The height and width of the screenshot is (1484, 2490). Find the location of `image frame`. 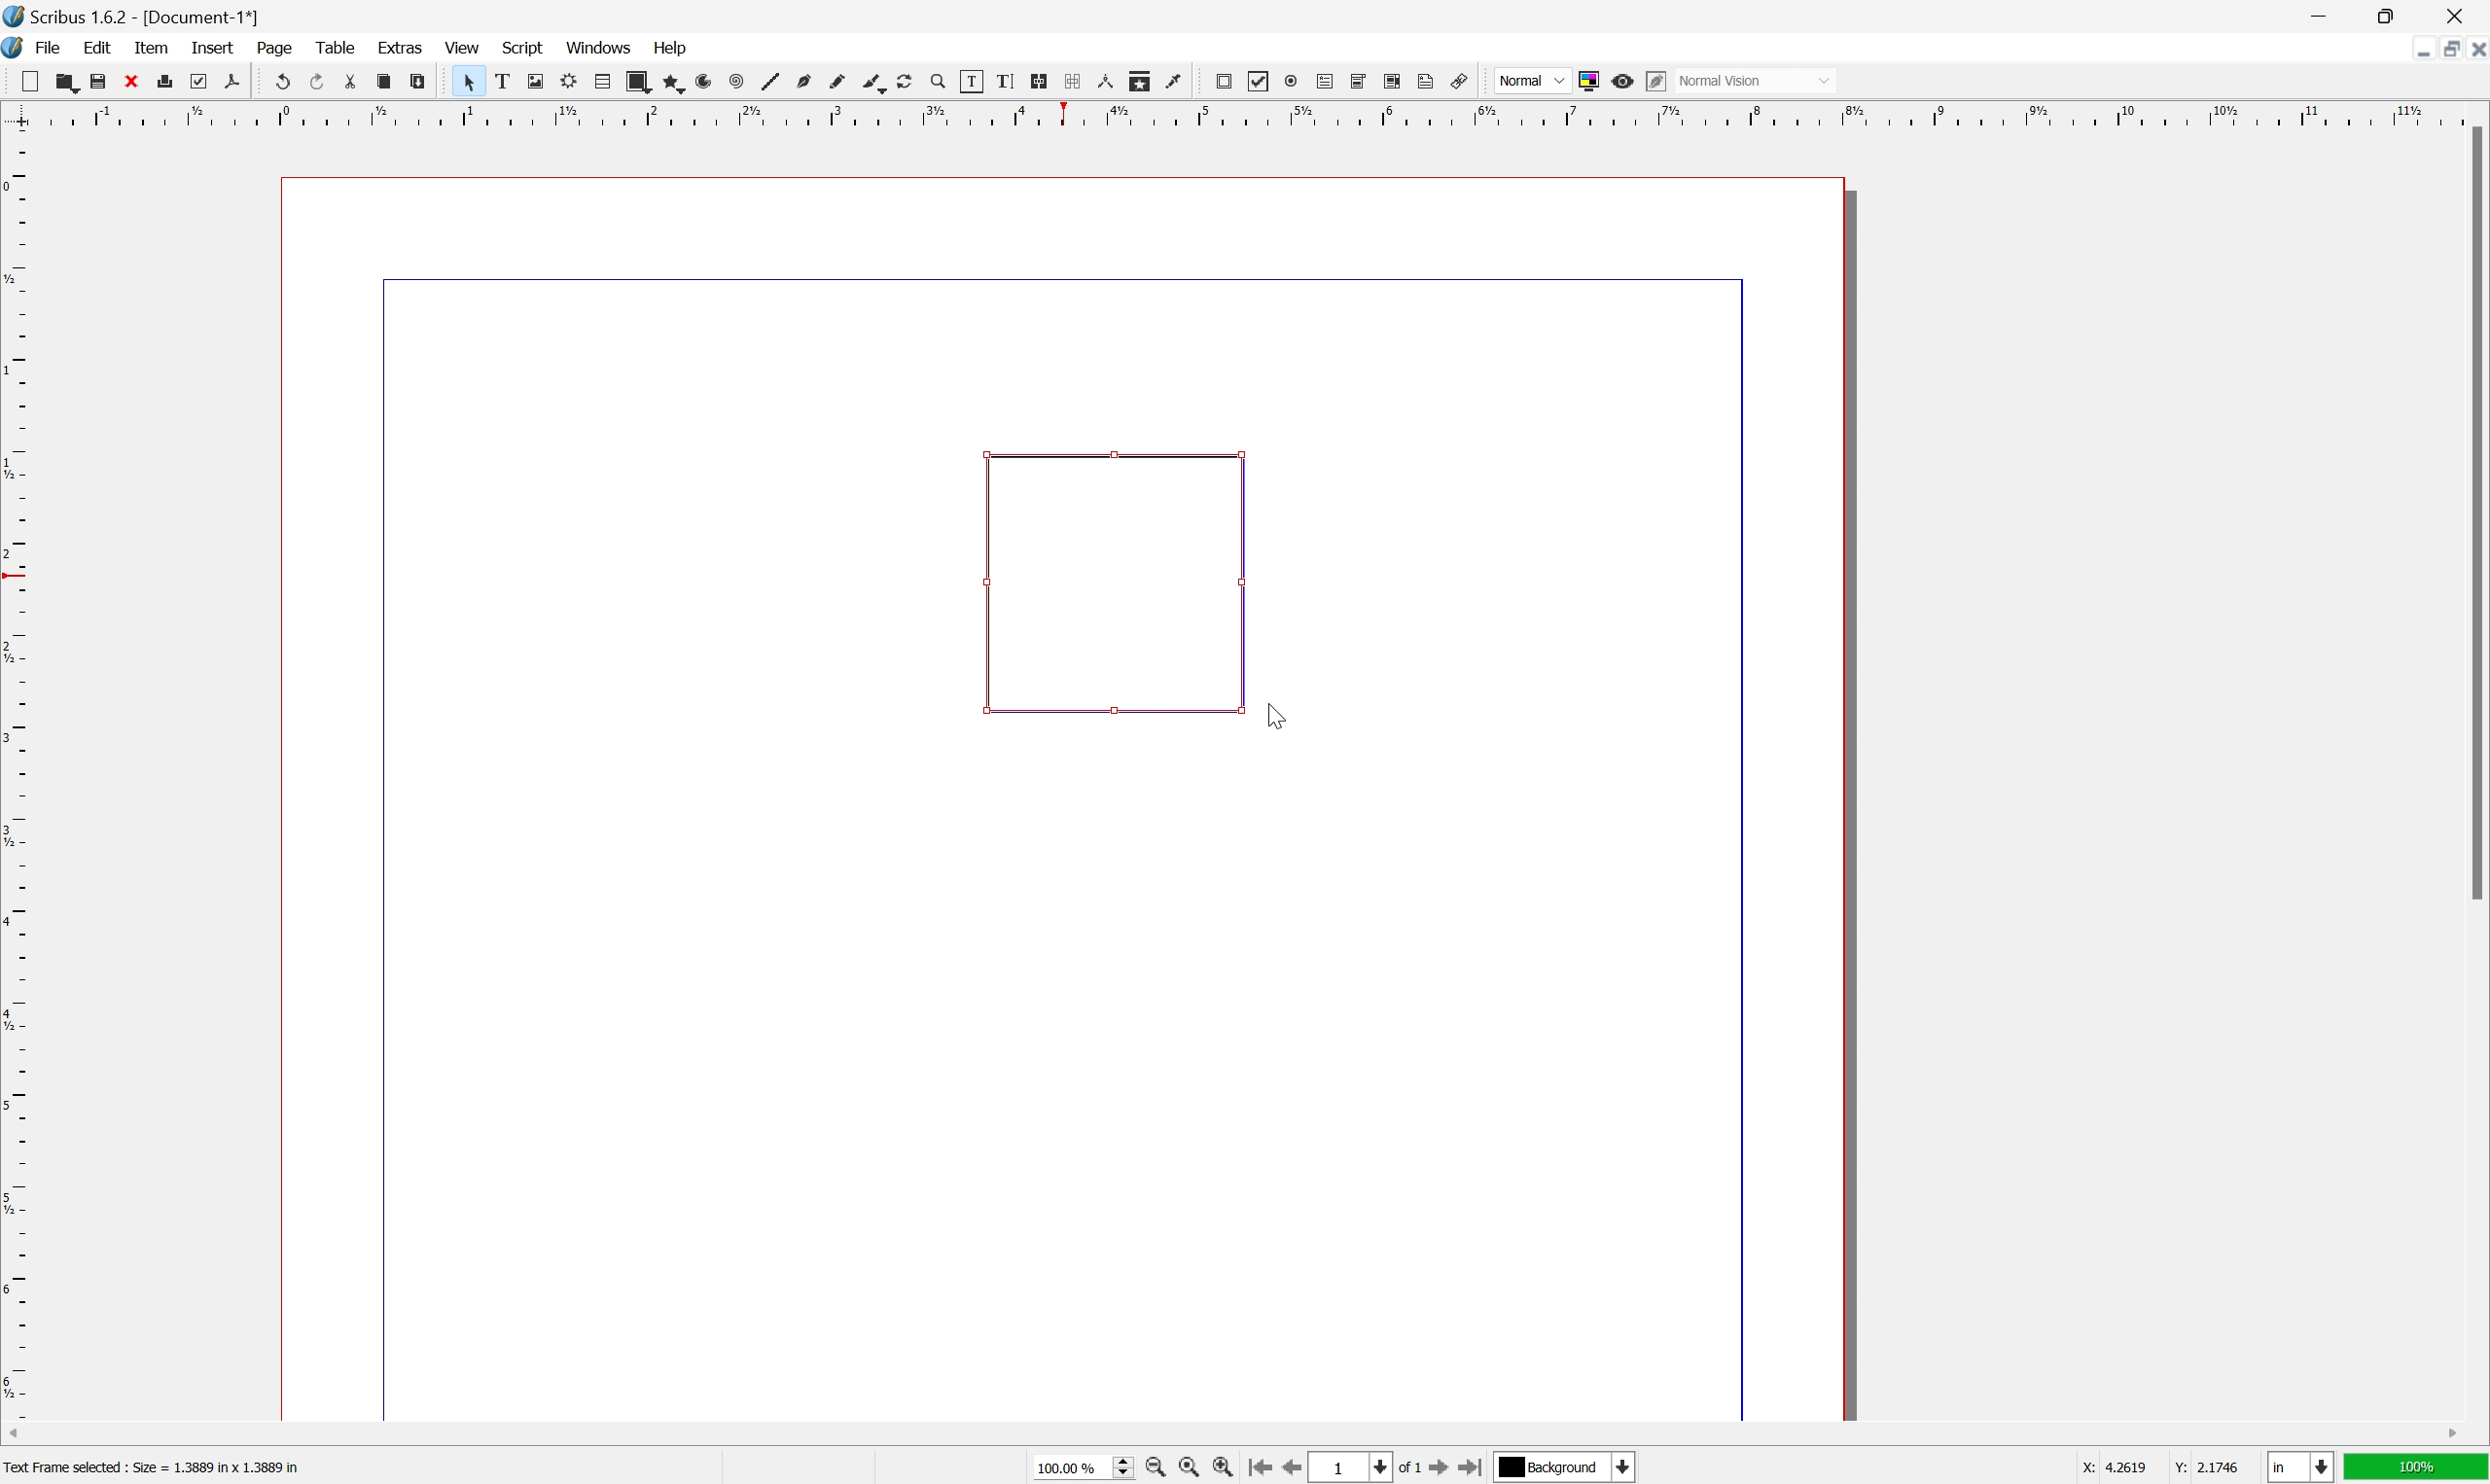

image frame is located at coordinates (535, 81).